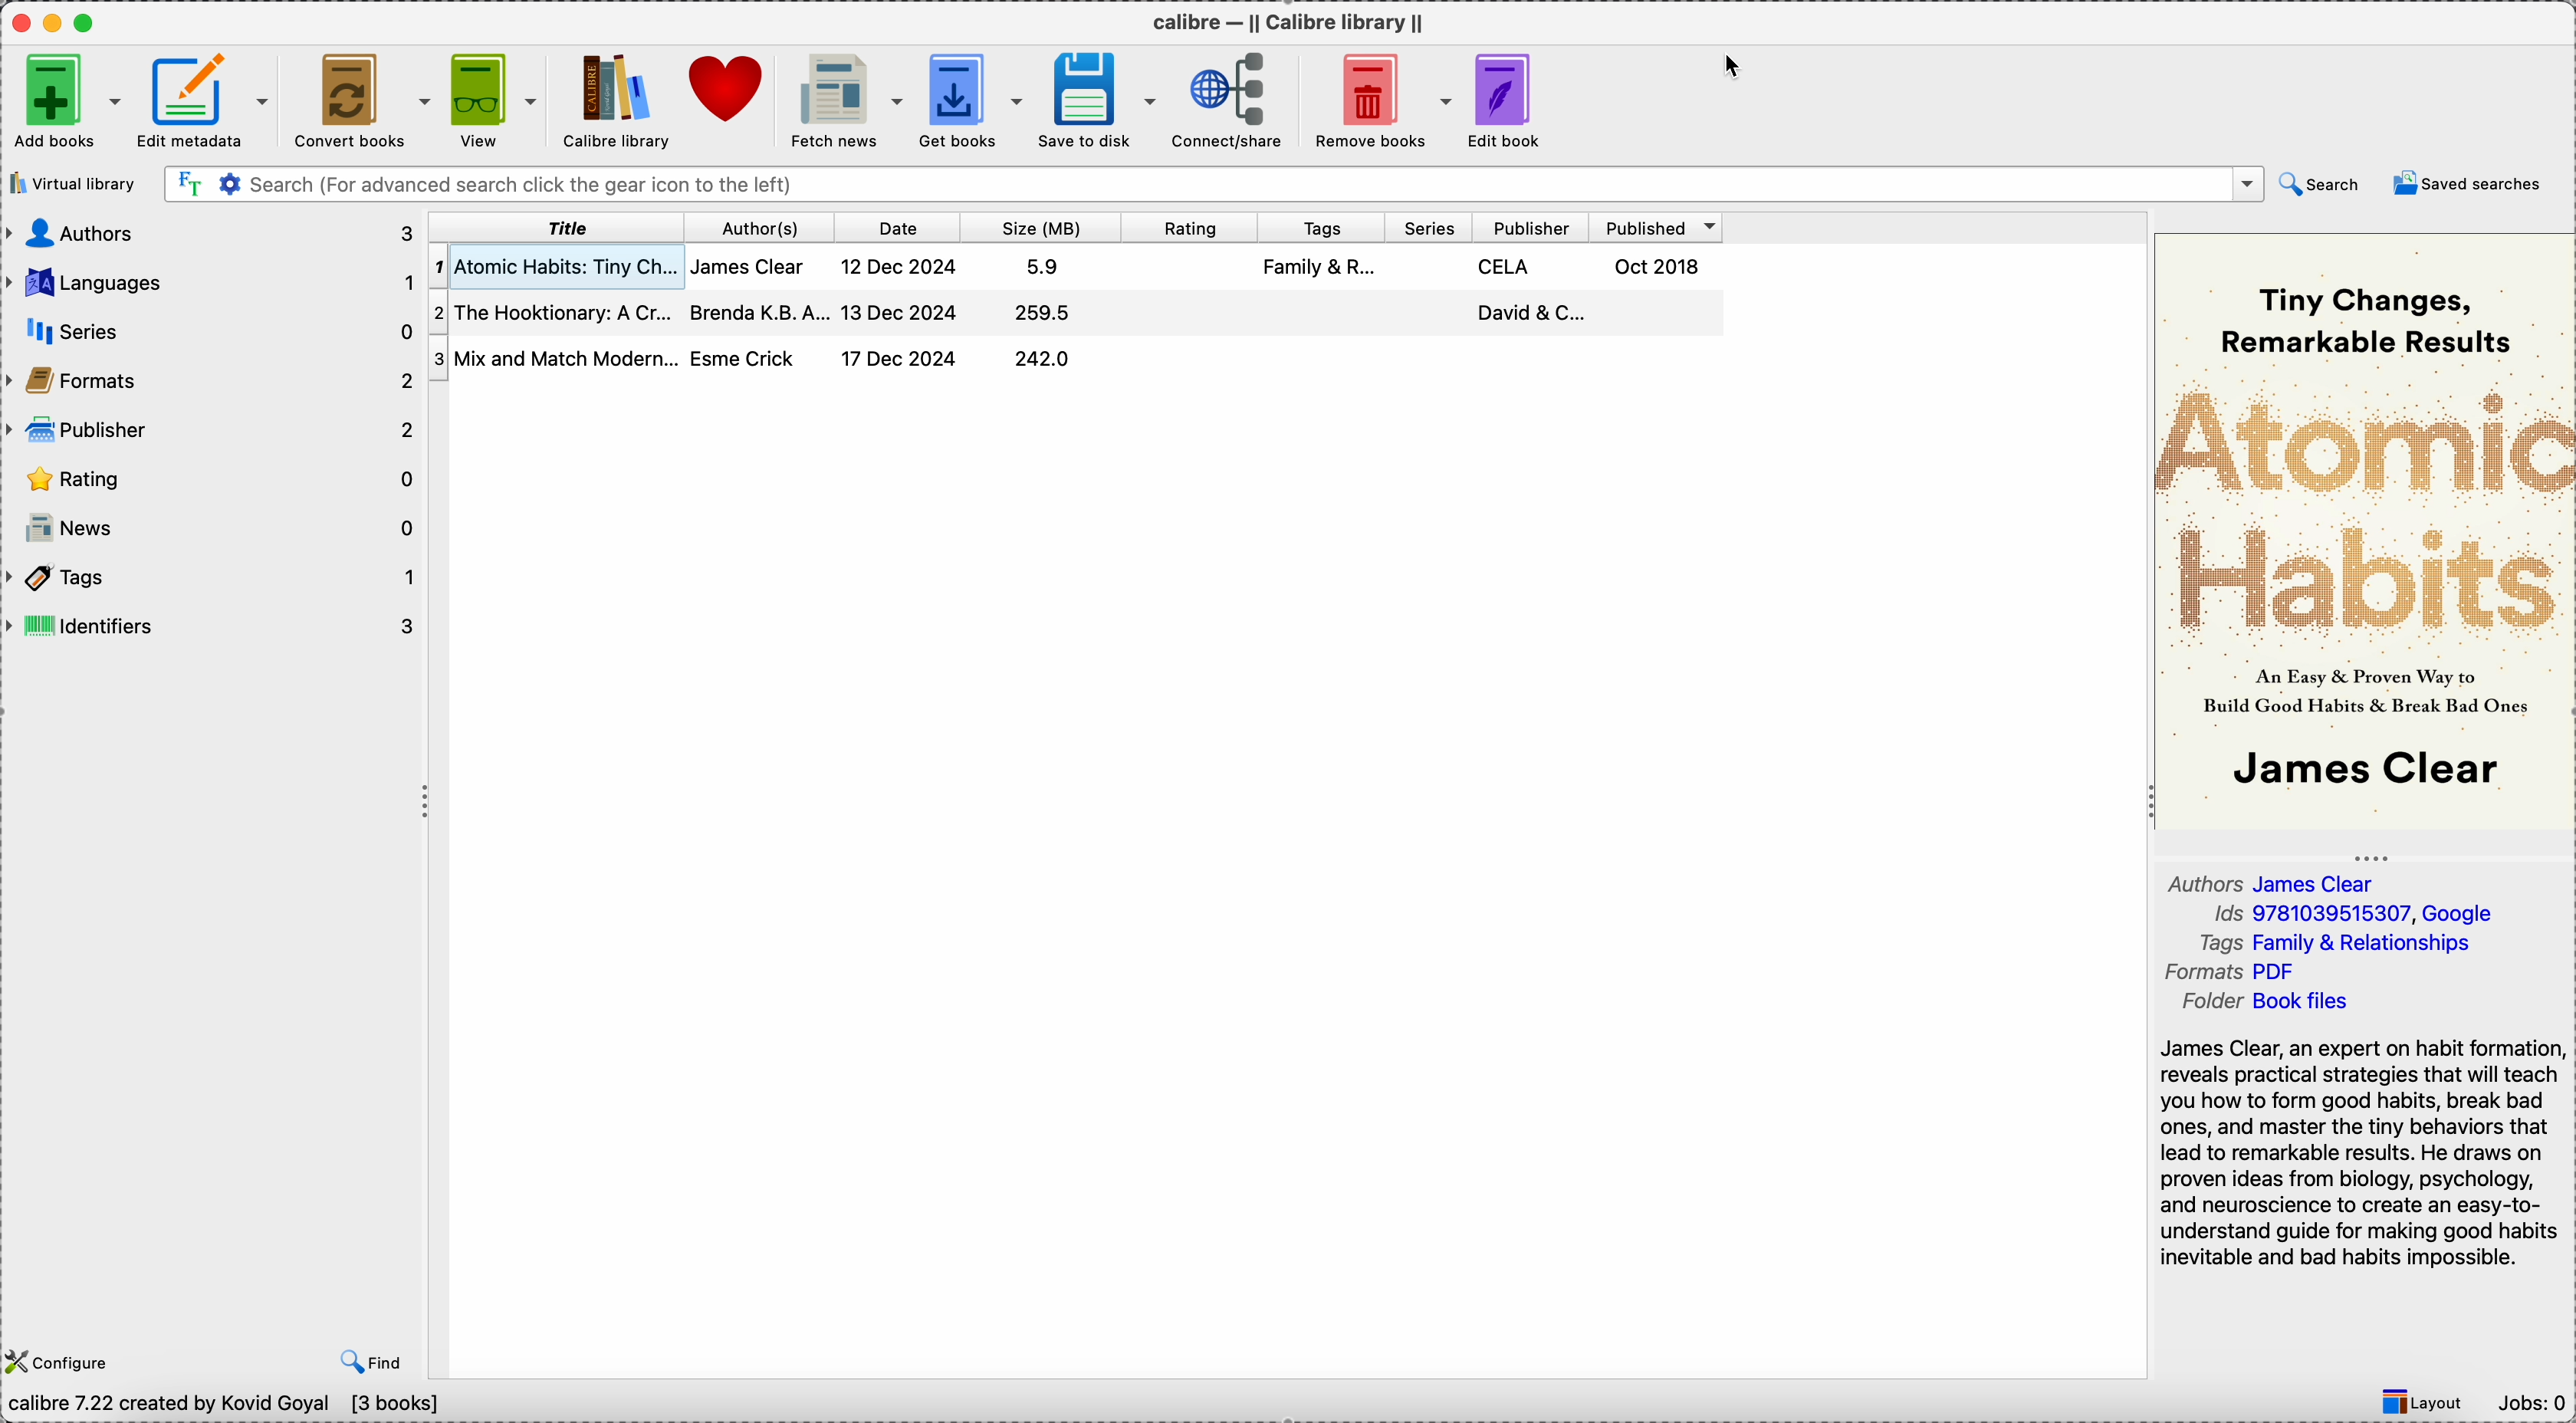 This screenshot has width=2576, height=1423. I want to click on James Clear, so click(751, 267).